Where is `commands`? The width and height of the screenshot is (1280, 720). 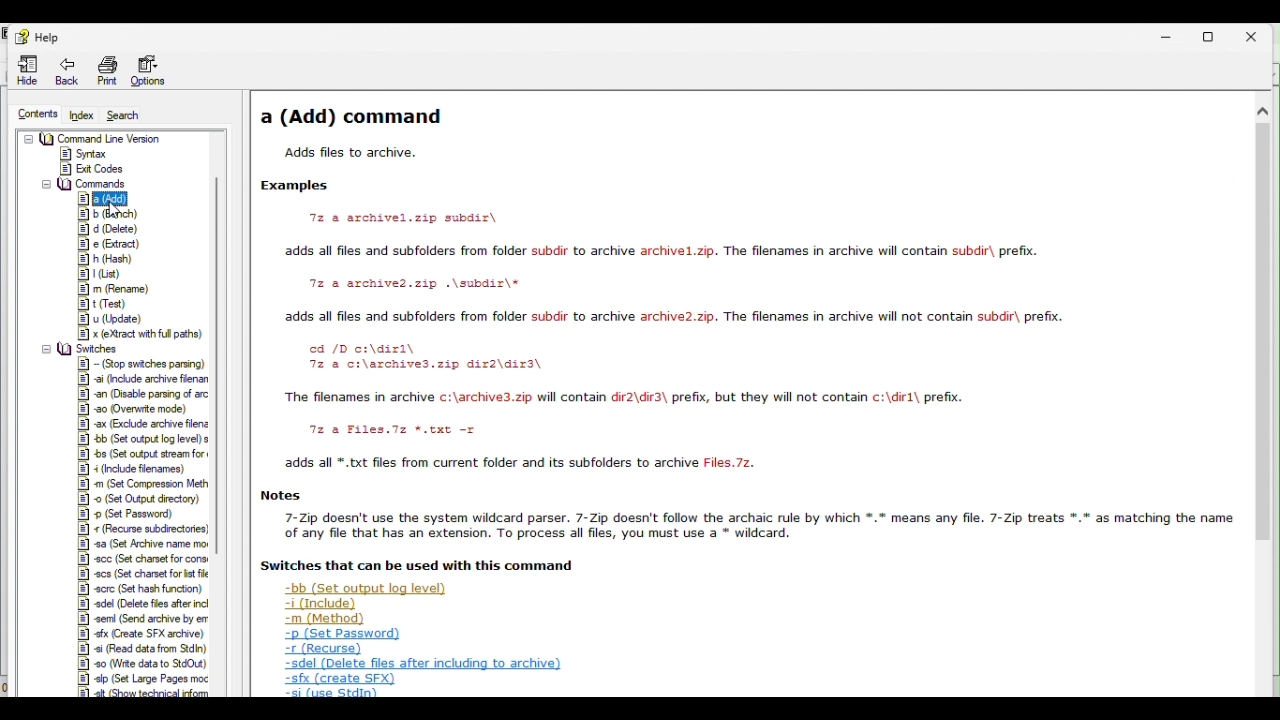
commands is located at coordinates (83, 184).